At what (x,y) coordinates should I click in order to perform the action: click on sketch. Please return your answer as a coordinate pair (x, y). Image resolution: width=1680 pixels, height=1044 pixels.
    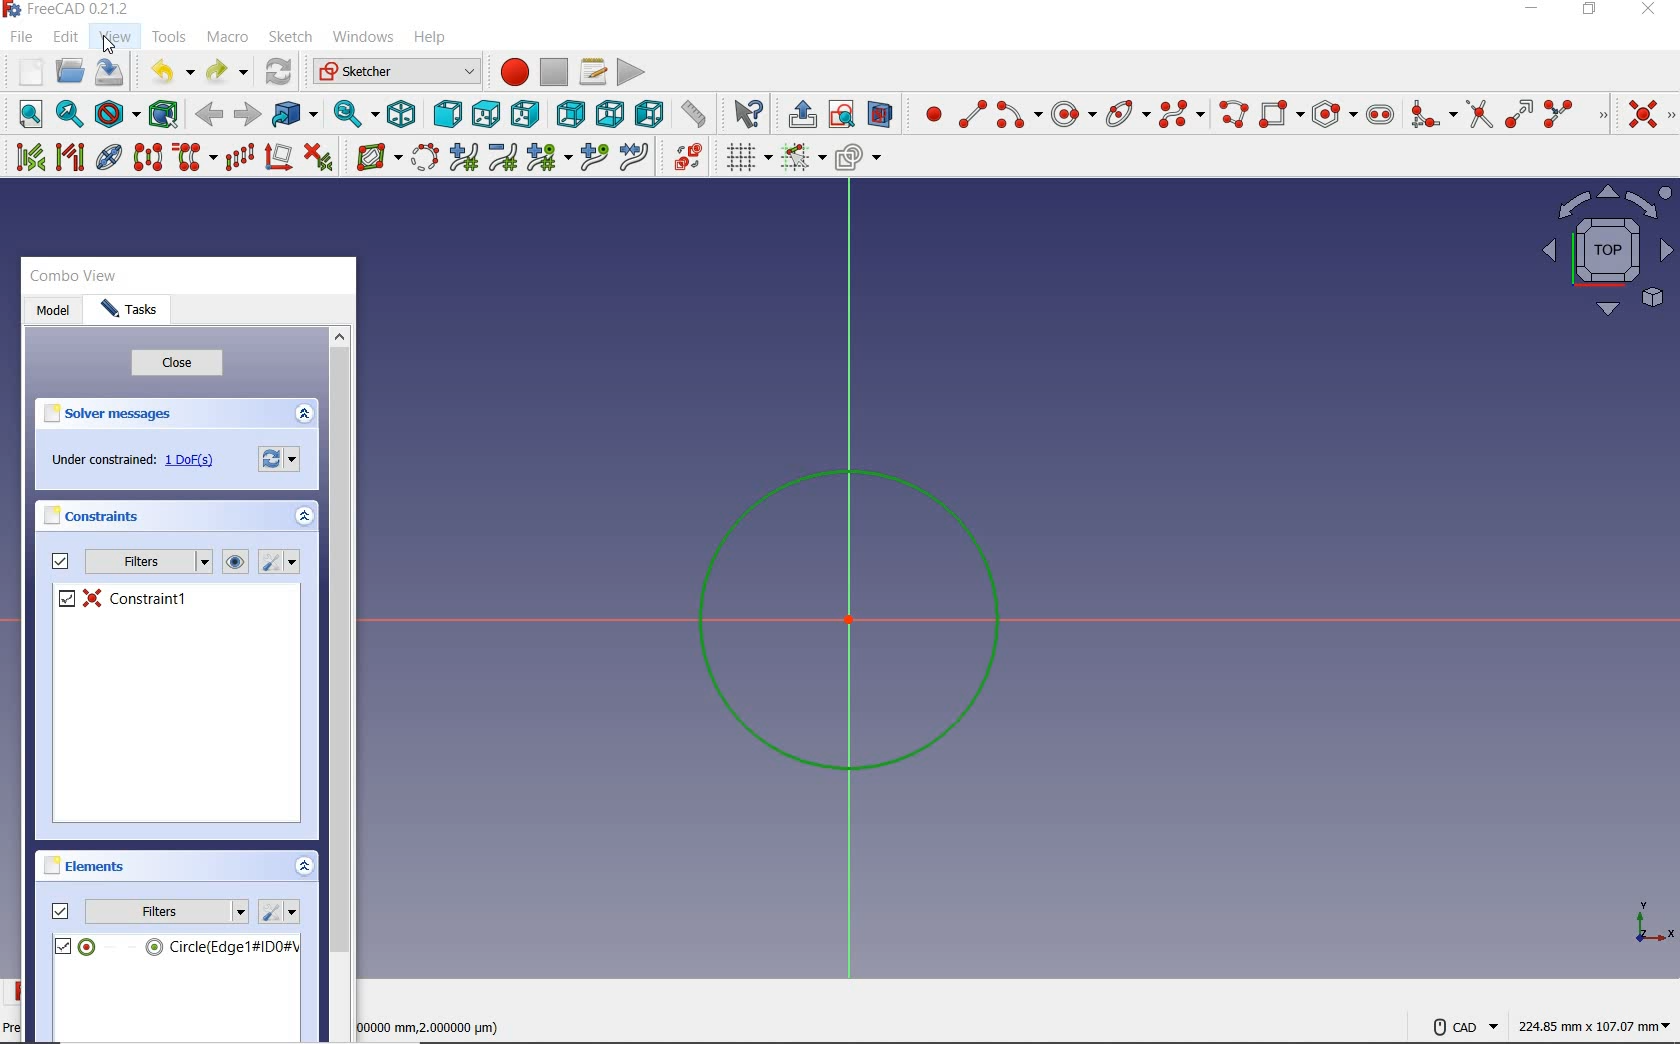
    Looking at the image, I should click on (292, 37).